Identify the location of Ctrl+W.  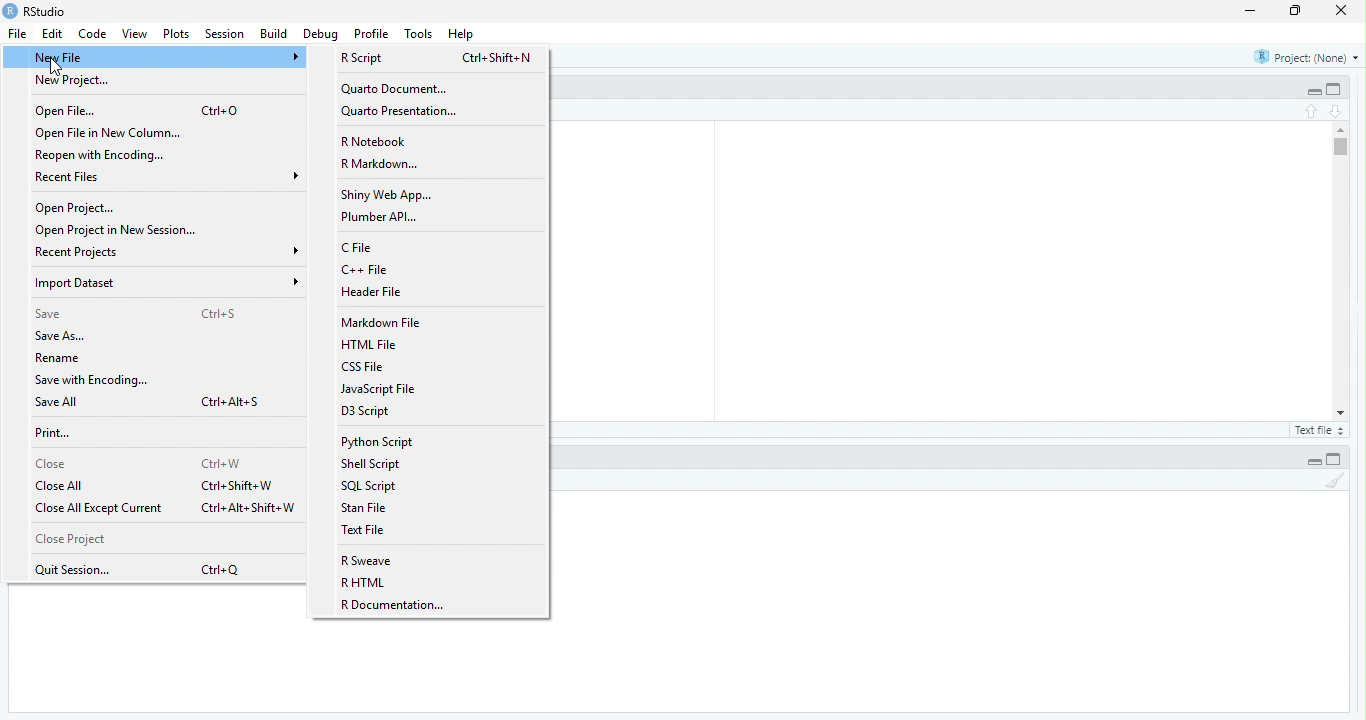
(224, 464).